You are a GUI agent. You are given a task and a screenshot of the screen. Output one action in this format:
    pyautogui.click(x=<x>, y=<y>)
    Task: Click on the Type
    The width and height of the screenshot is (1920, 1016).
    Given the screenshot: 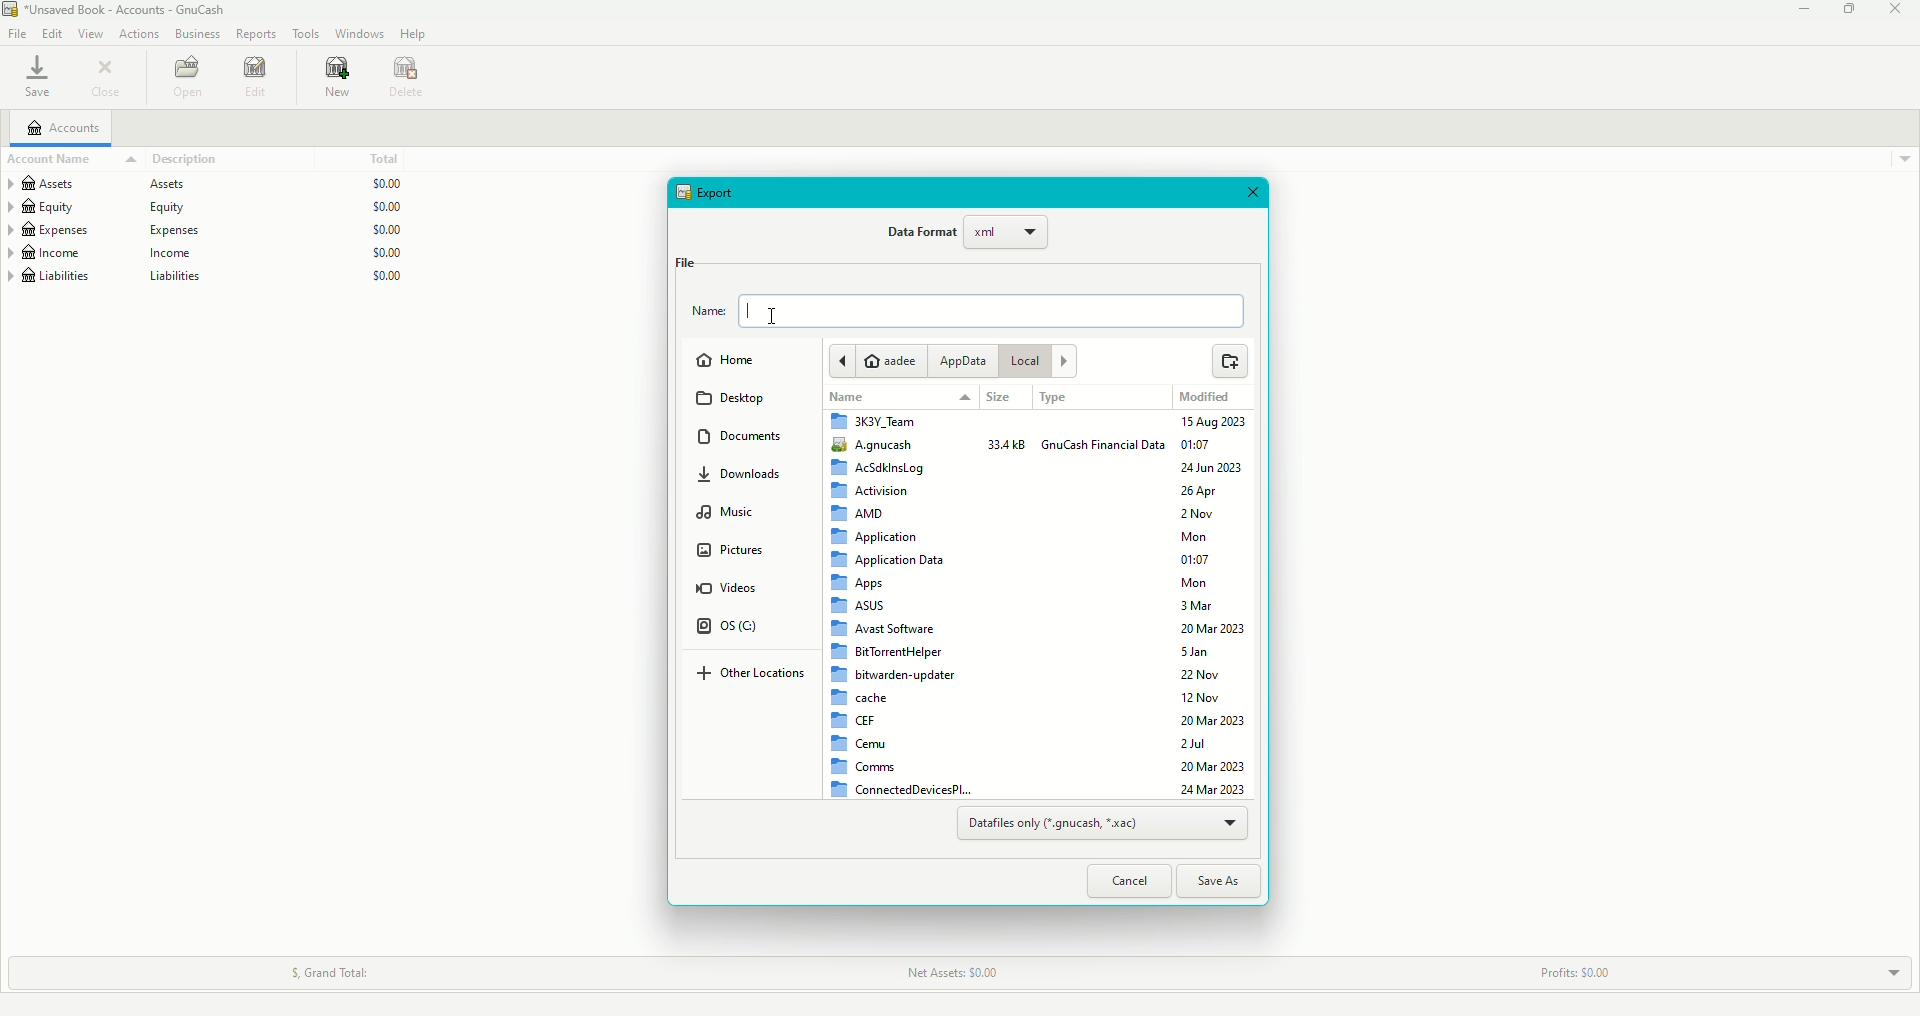 What is the action you would take?
    pyautogui.click(x=1059, y=399)
    